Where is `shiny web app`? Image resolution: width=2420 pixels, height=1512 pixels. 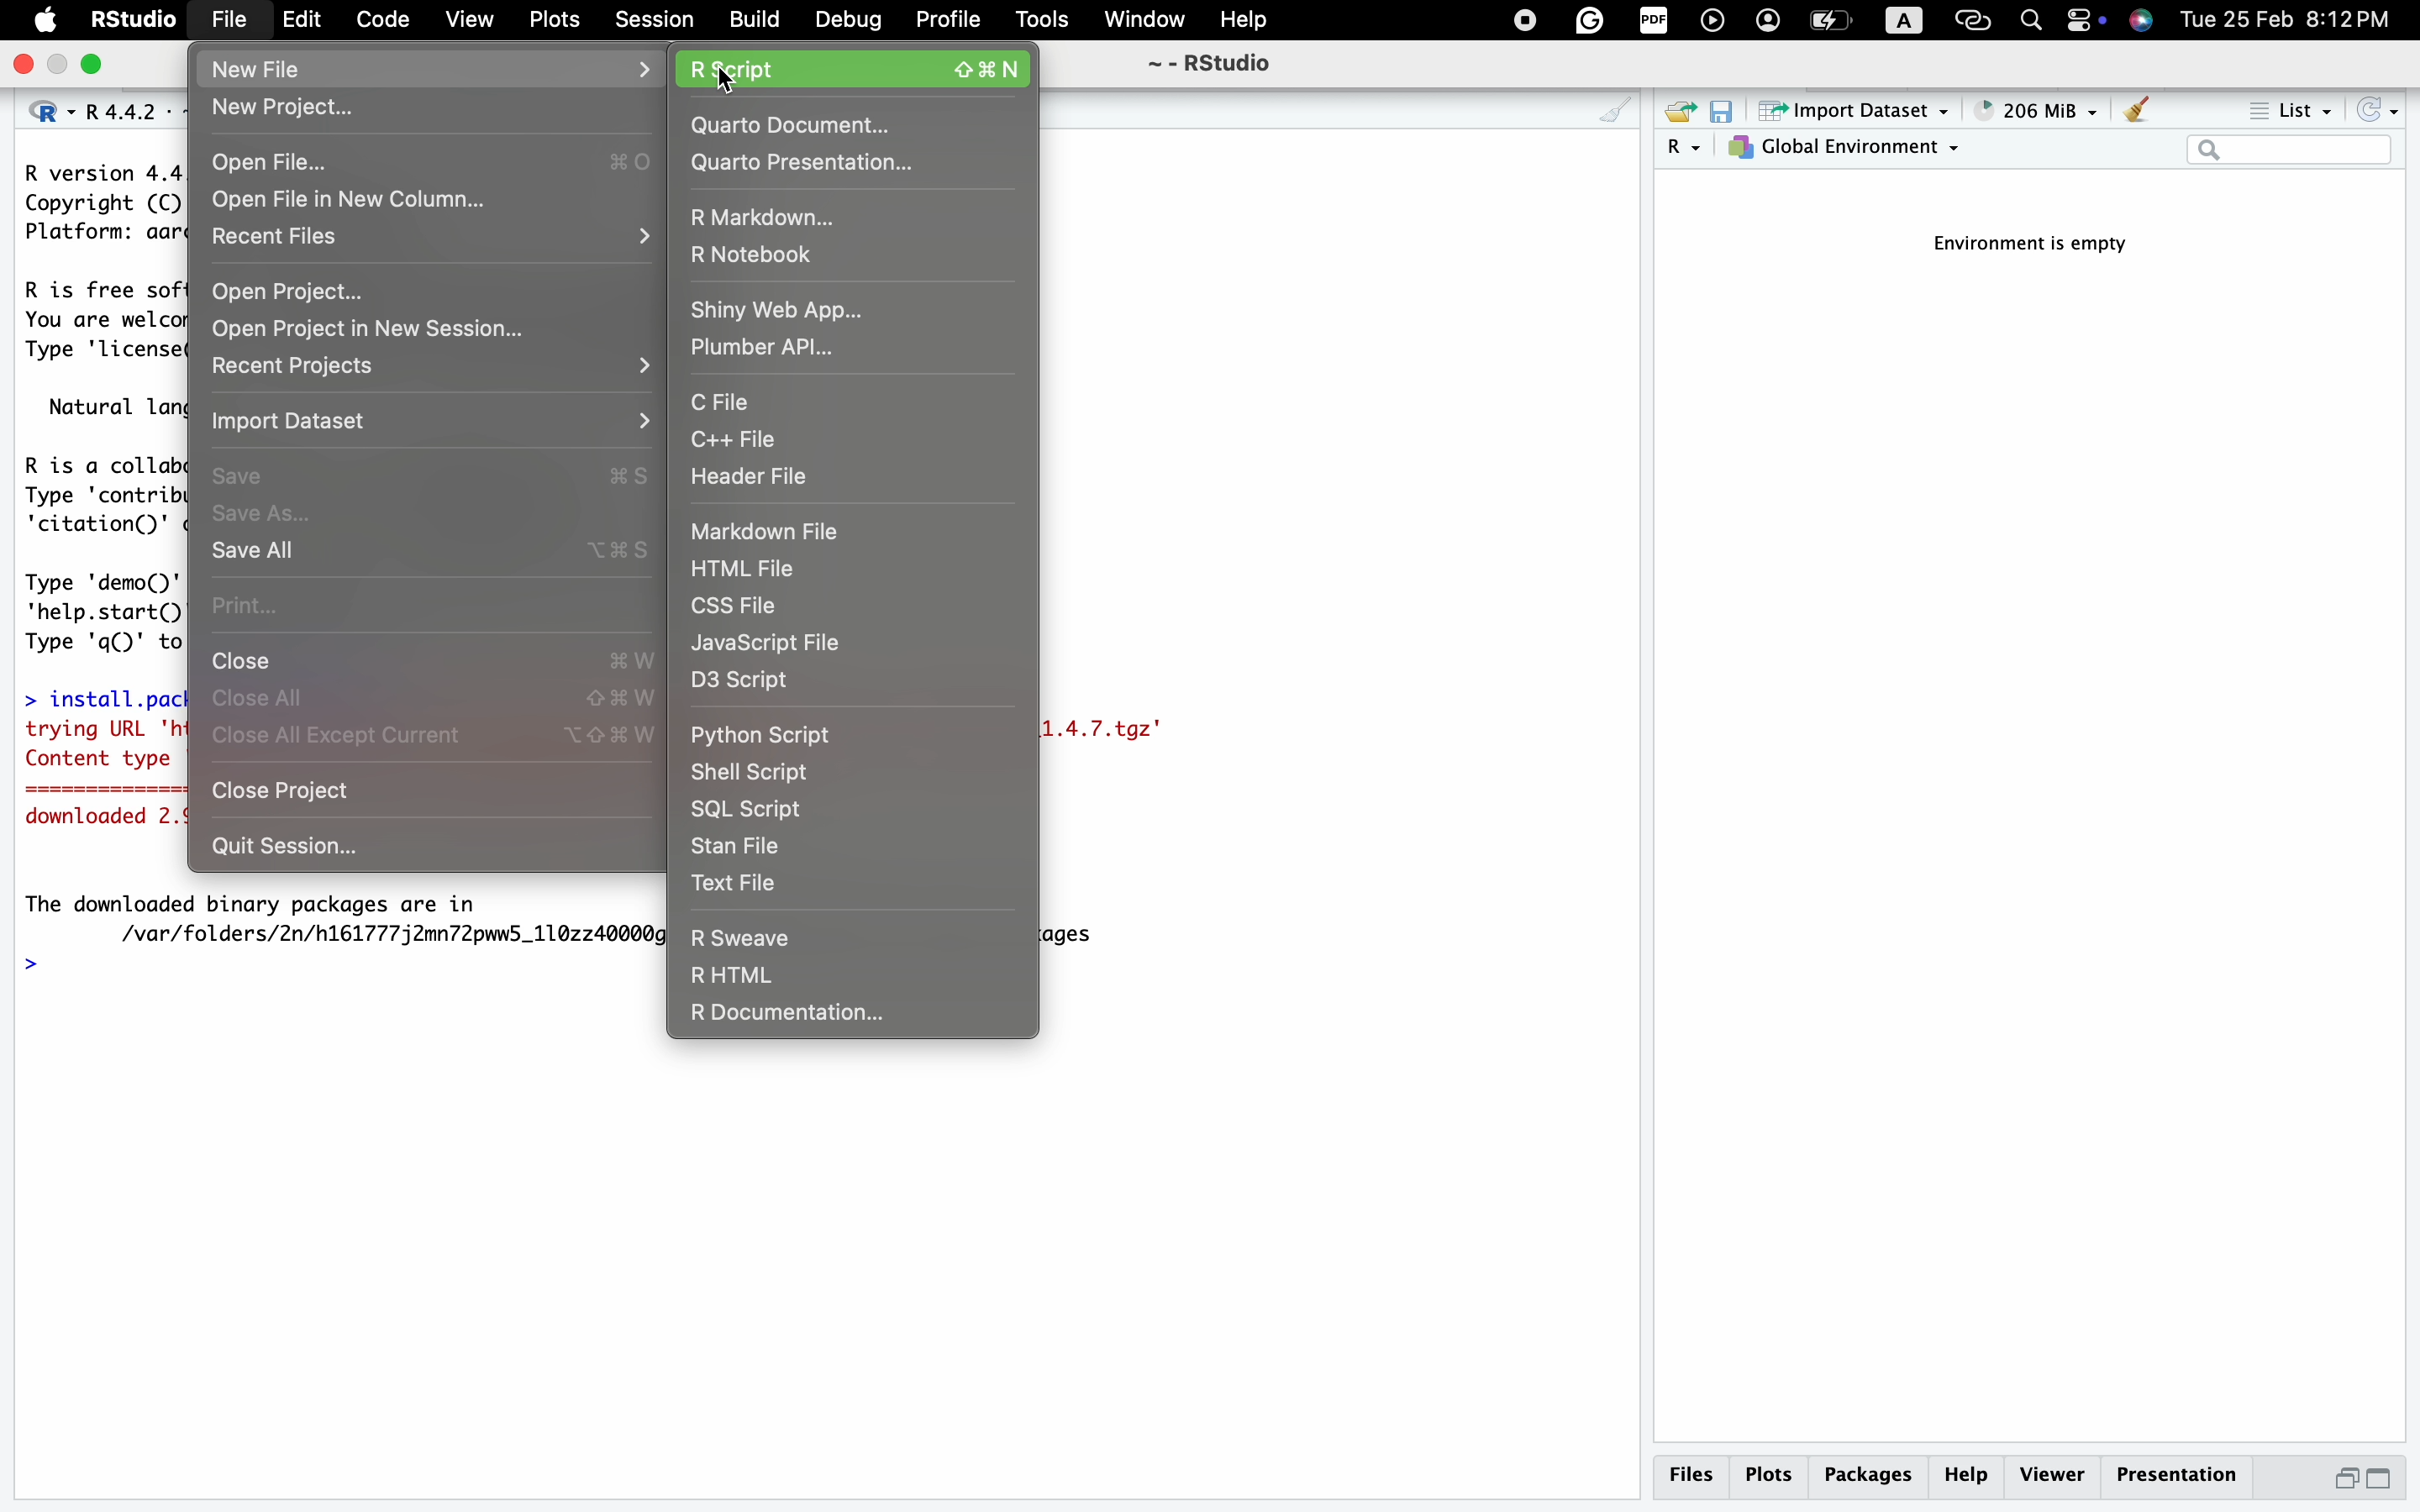
shiny web app is located at coordinates (851, 306).